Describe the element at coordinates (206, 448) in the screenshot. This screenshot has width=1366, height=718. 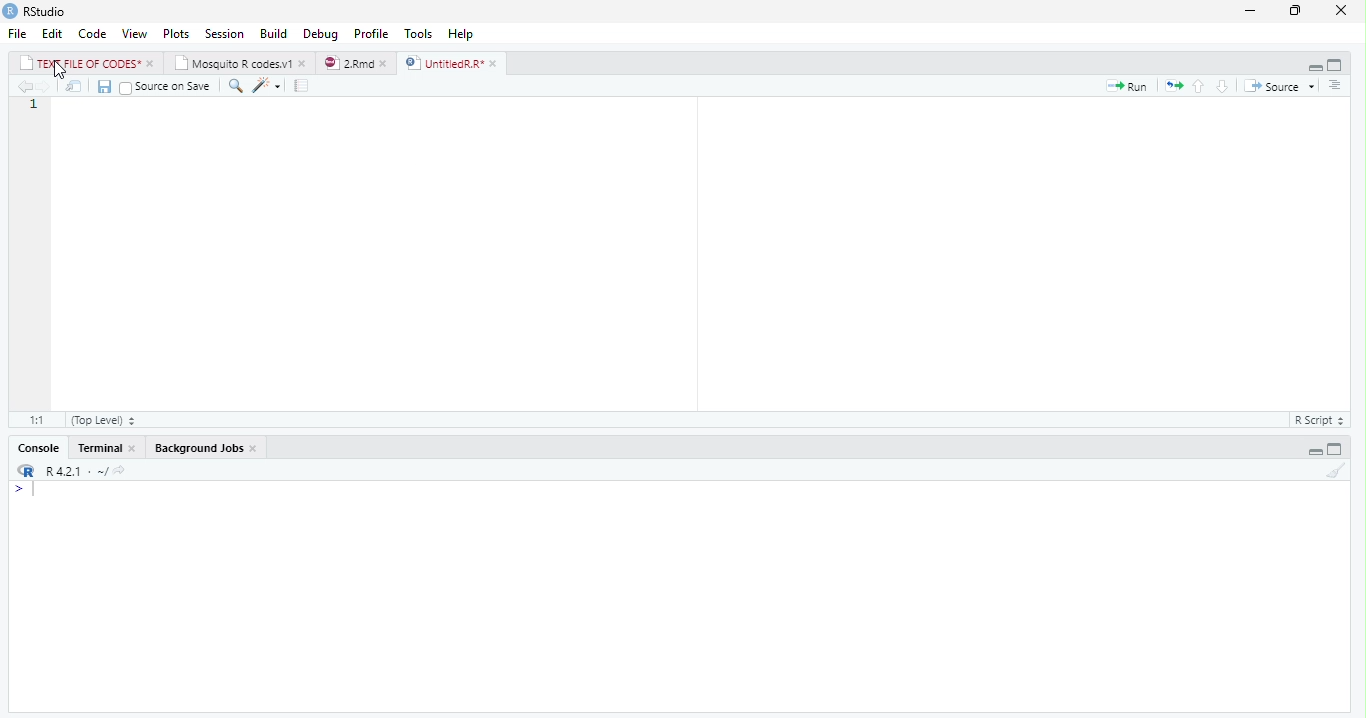
I see `Background Jobs` at that location.